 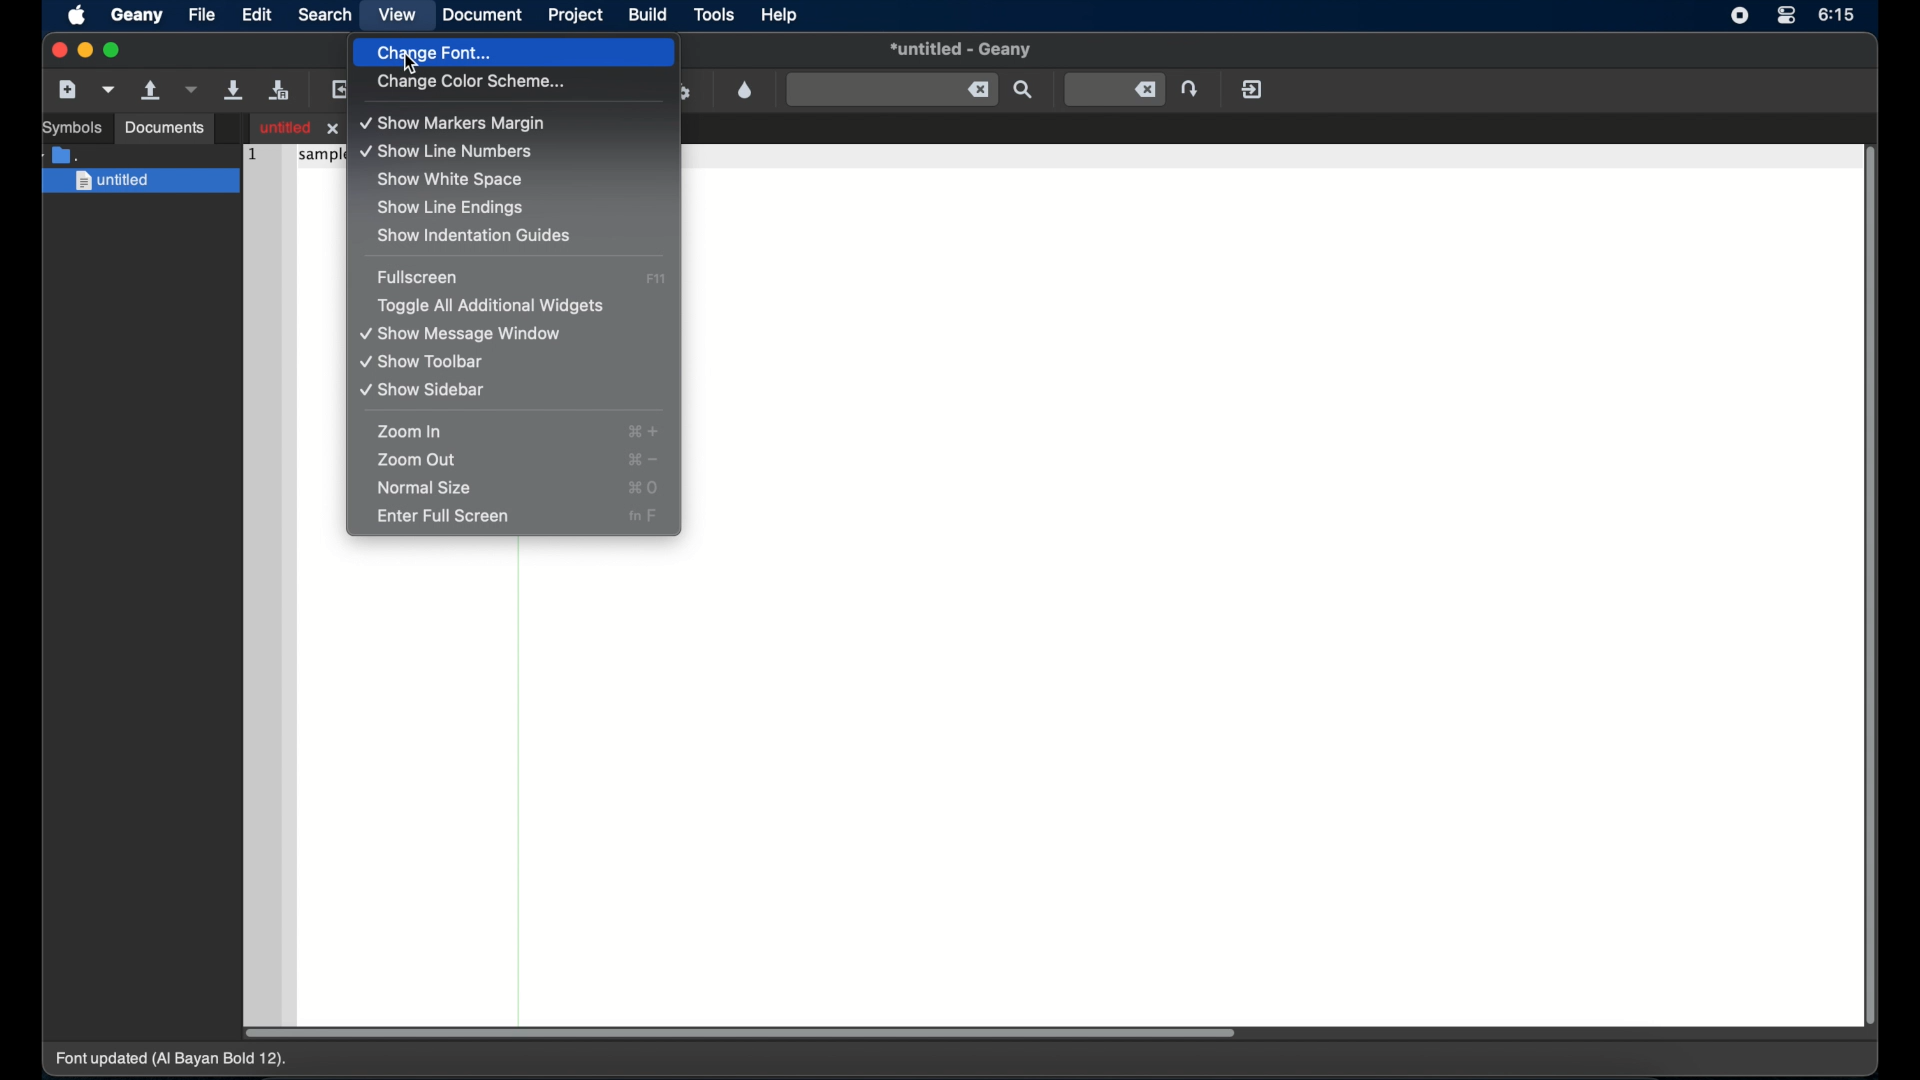 What do you see at coordinates (152, 91) in the screenshot?
I see `open an existing file` at bounding box center [152, 91].